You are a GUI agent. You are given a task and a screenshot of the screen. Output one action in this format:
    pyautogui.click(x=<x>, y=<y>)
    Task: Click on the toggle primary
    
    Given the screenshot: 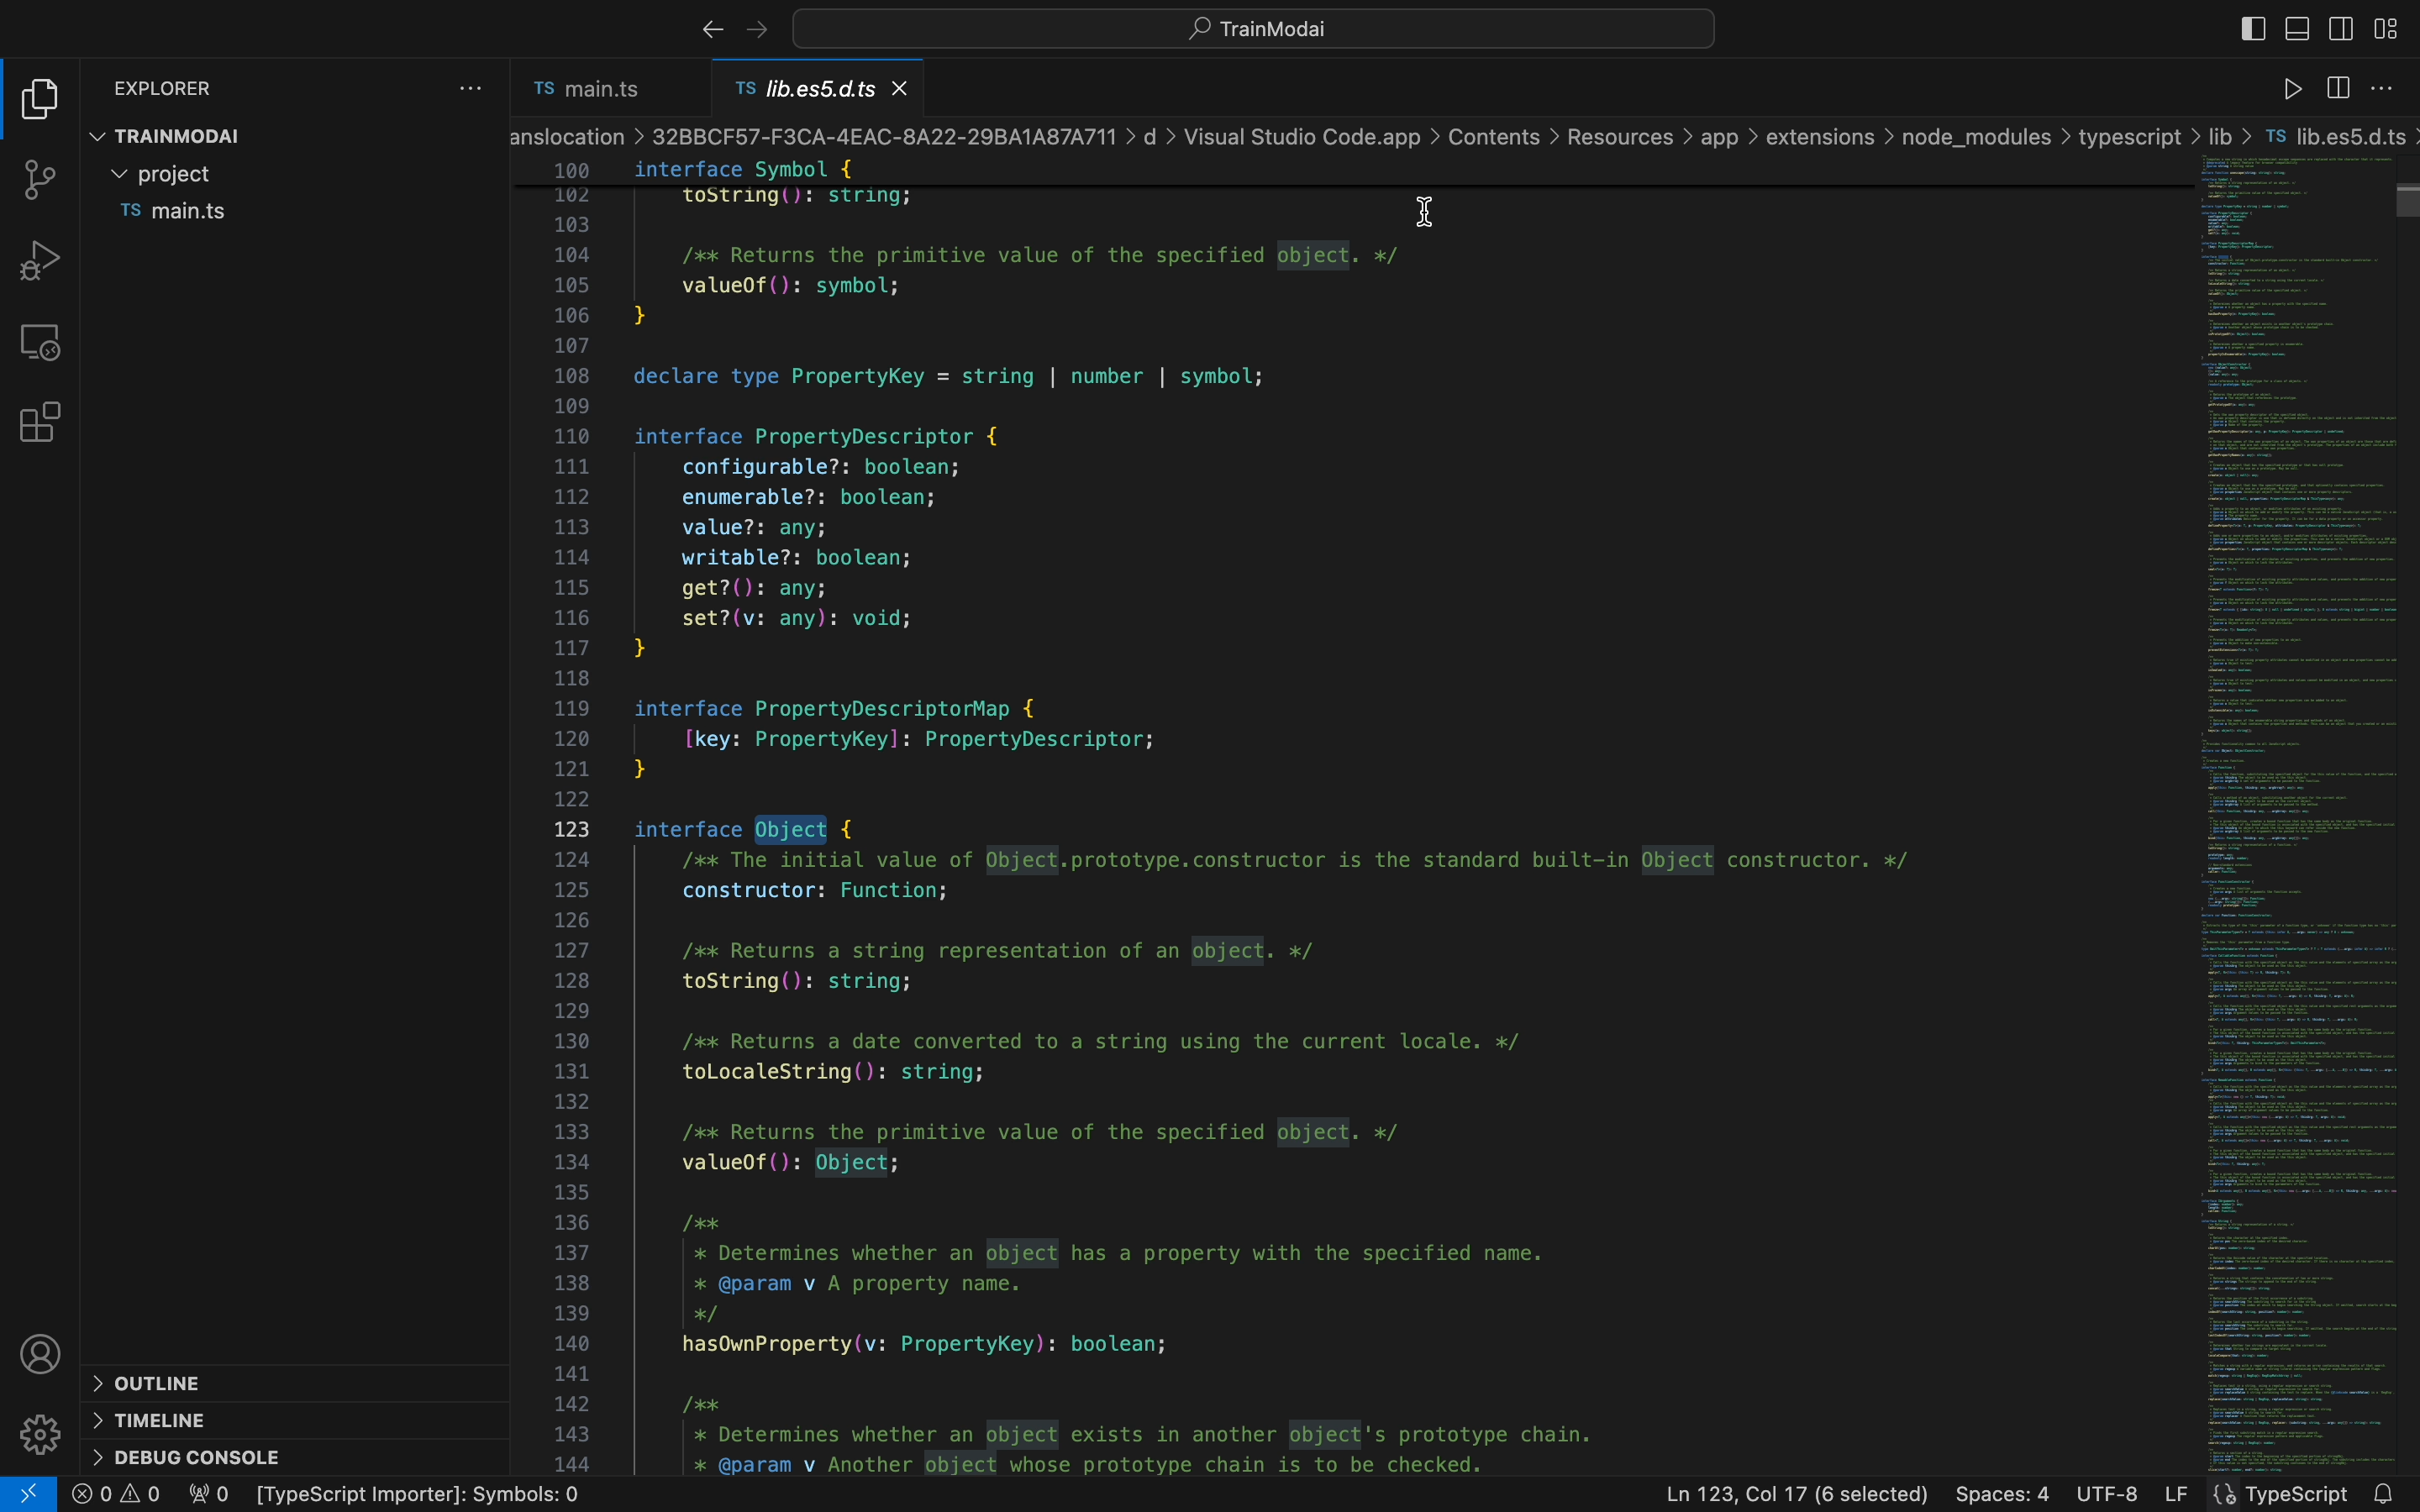 What is the action you would take?
    pyautogui.click(x=2295, y=26)
    